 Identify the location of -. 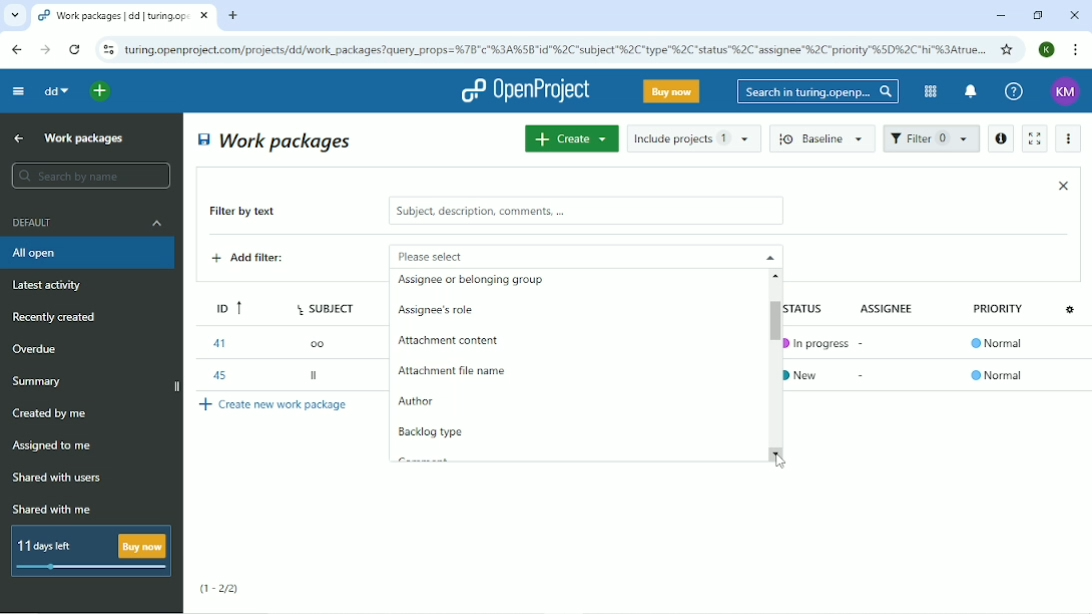
(863, 375).